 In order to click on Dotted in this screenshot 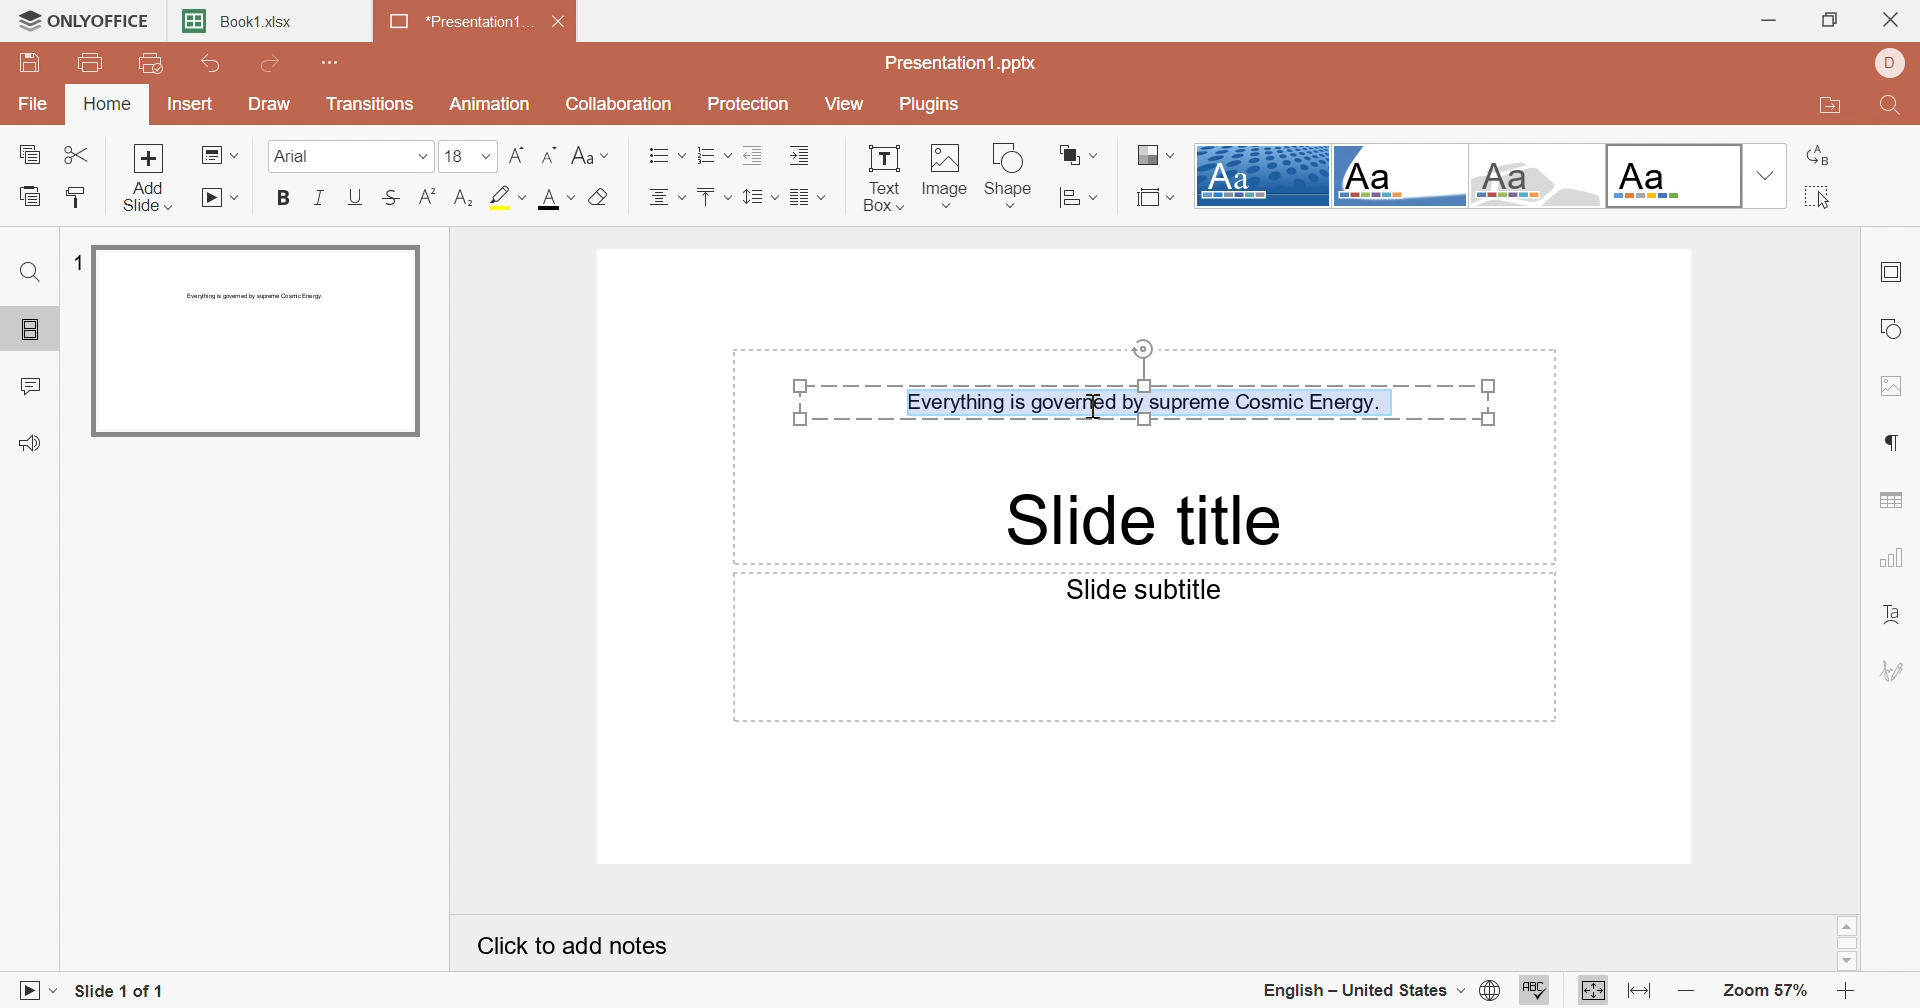, I will do `click(1265, 176)`.